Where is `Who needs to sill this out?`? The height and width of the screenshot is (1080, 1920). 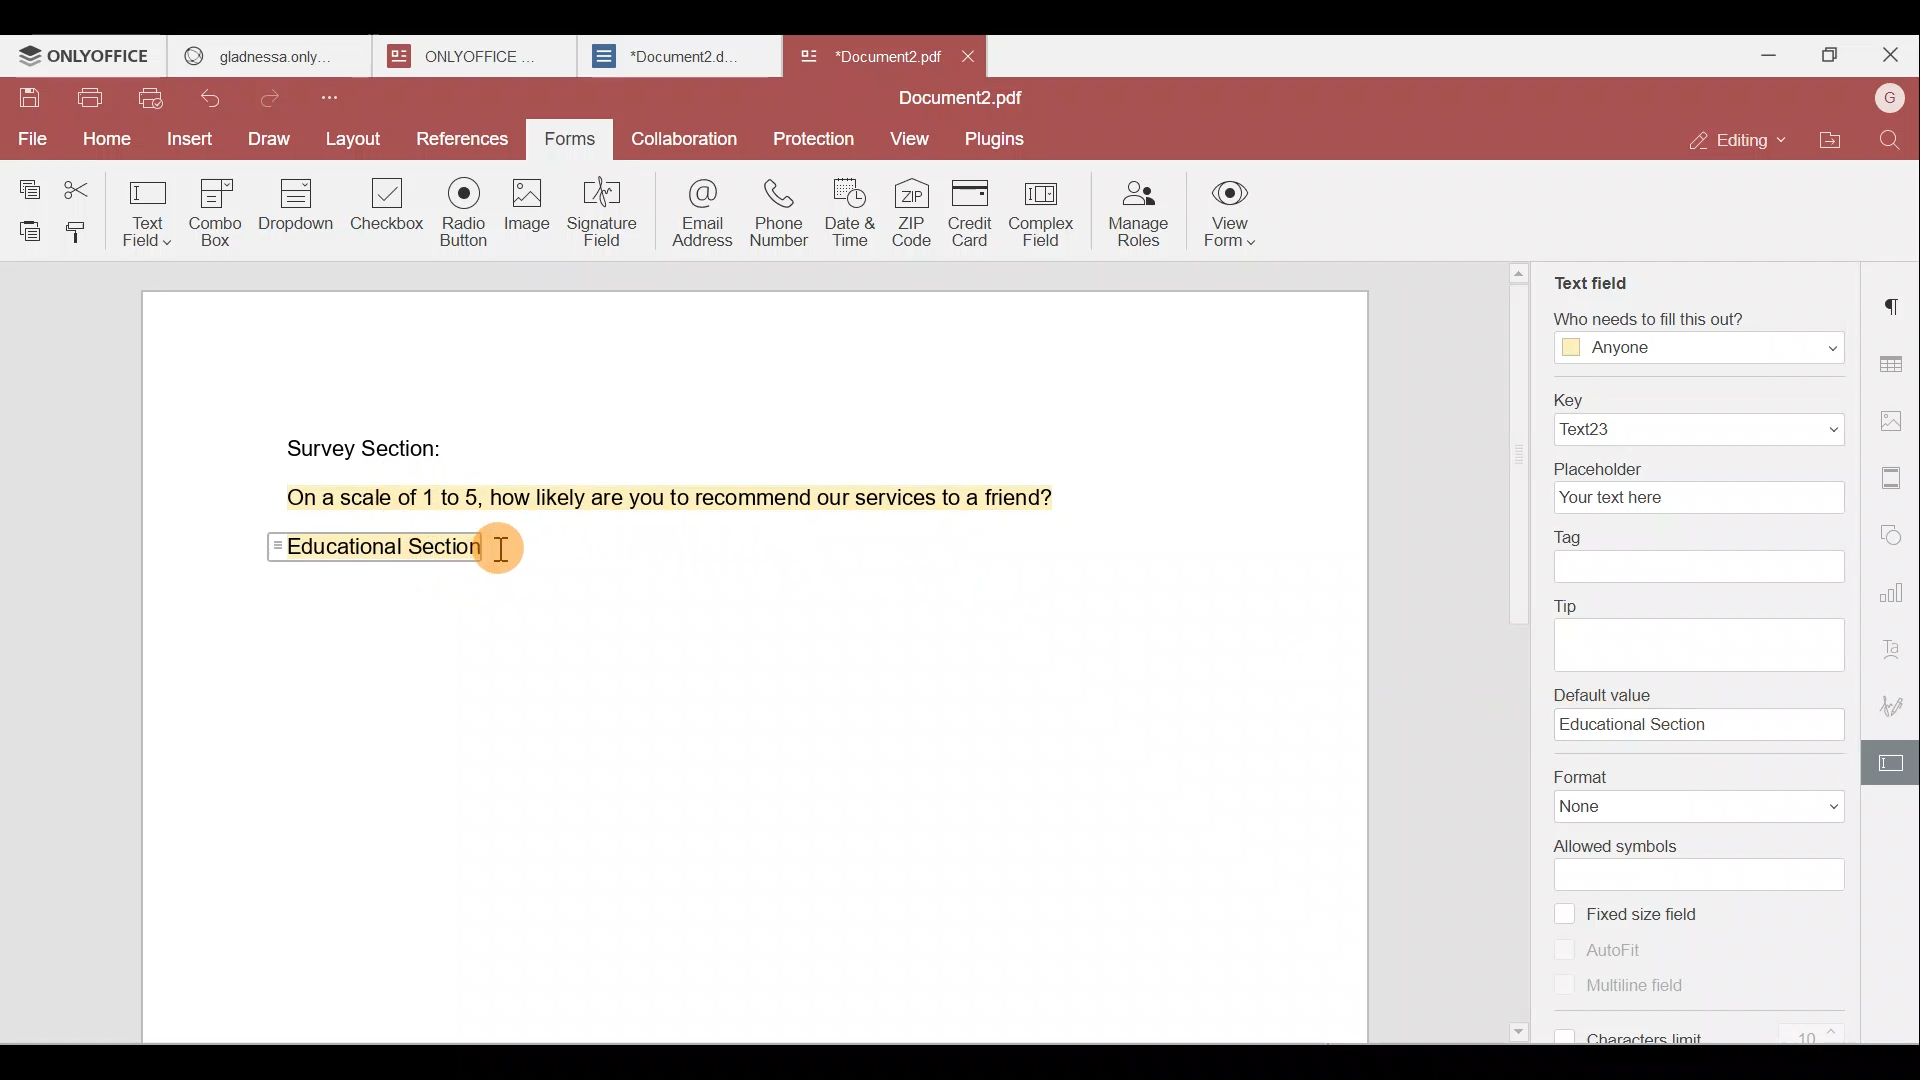 Who needs to sill this out? is located at coordinates (1698, 336).